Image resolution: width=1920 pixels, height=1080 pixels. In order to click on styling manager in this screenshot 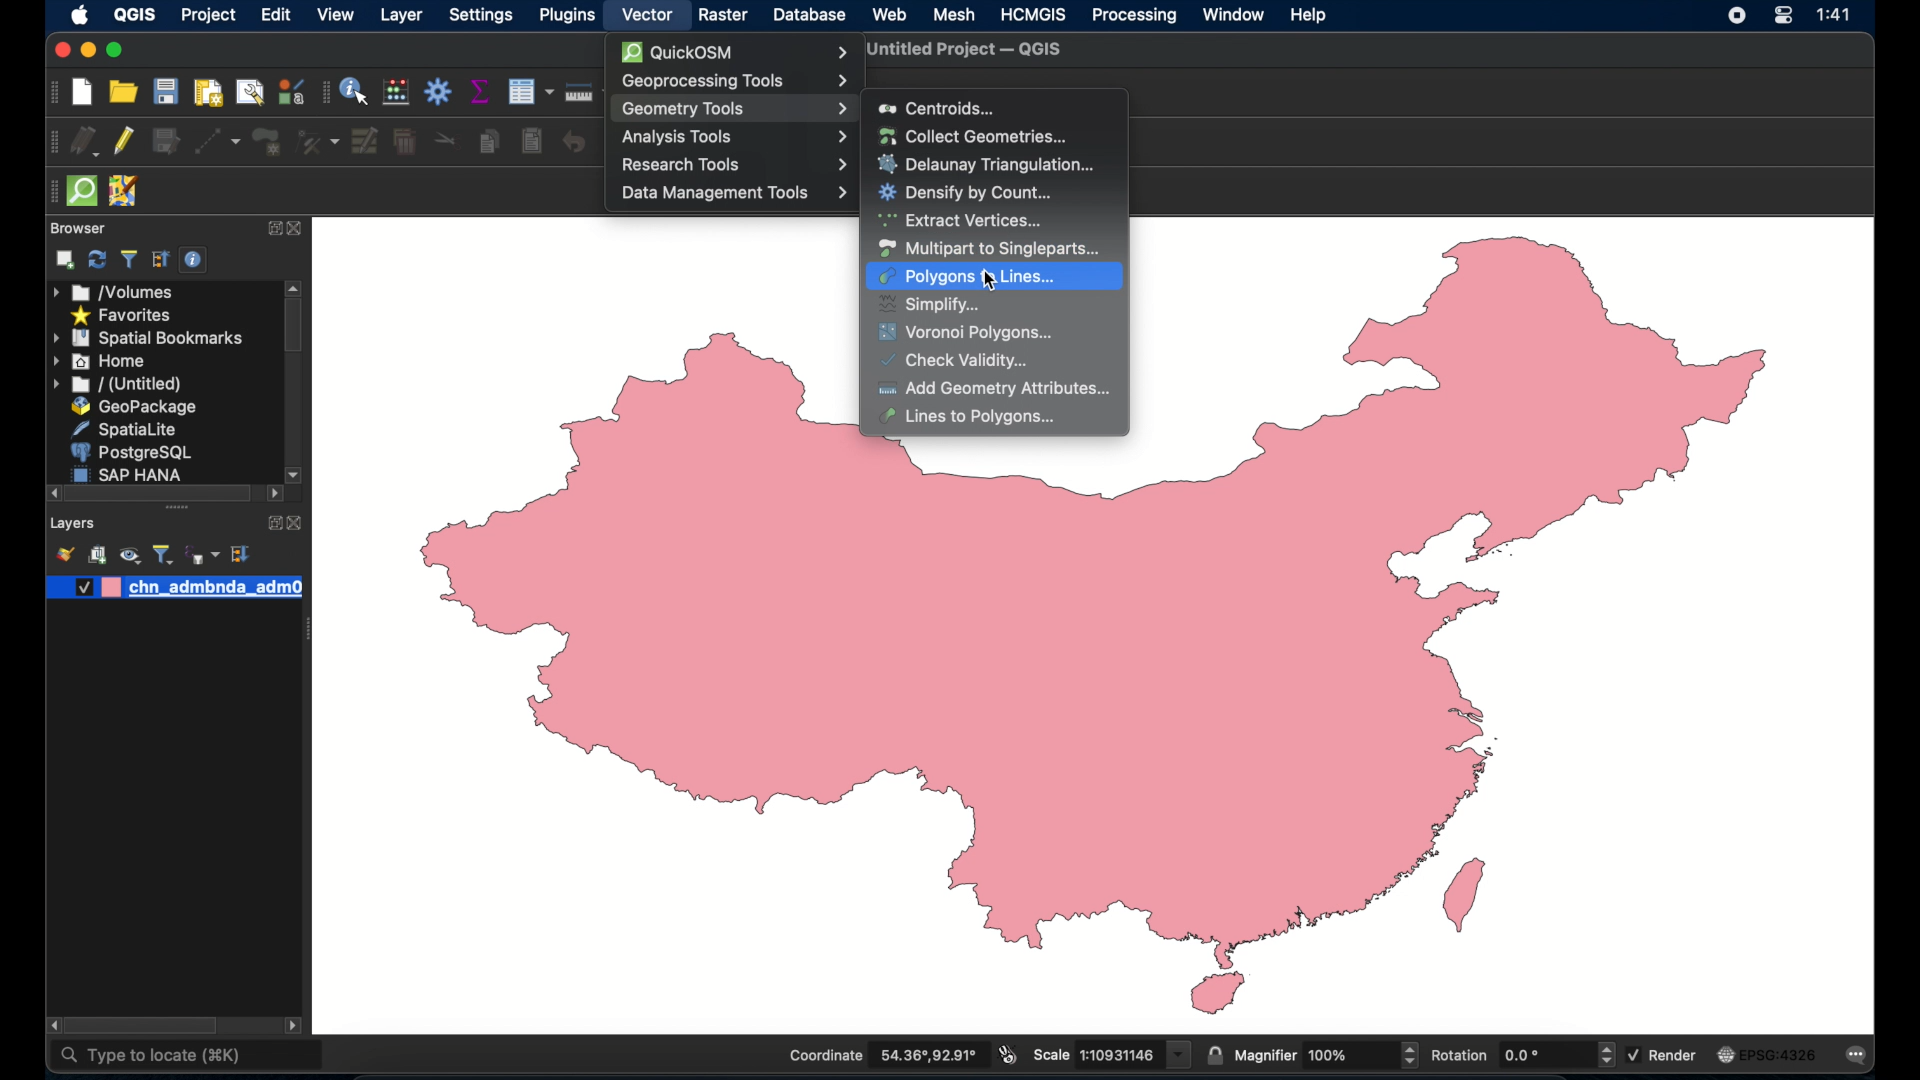, I will do `click(291, 91)`.